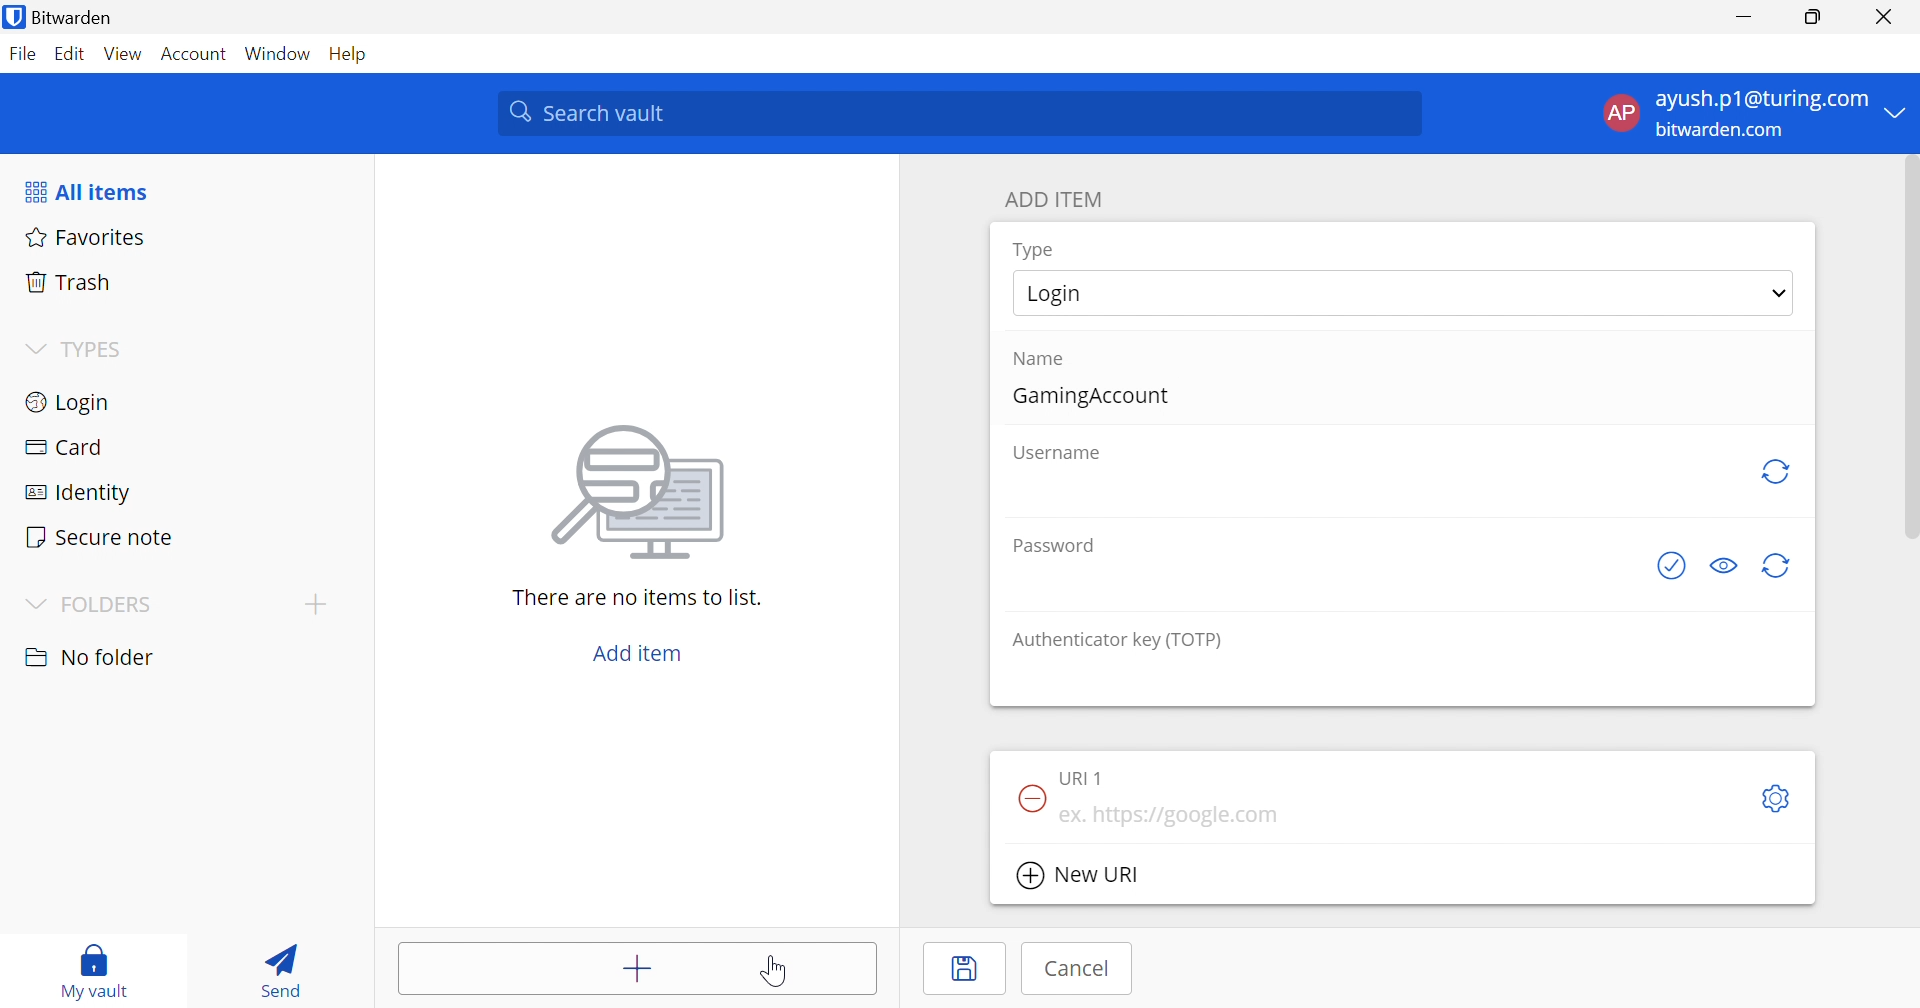  What do you see at coordinates (321, 603) in the screenshot?
I see `Add folder` at bounding box center [321, 603].